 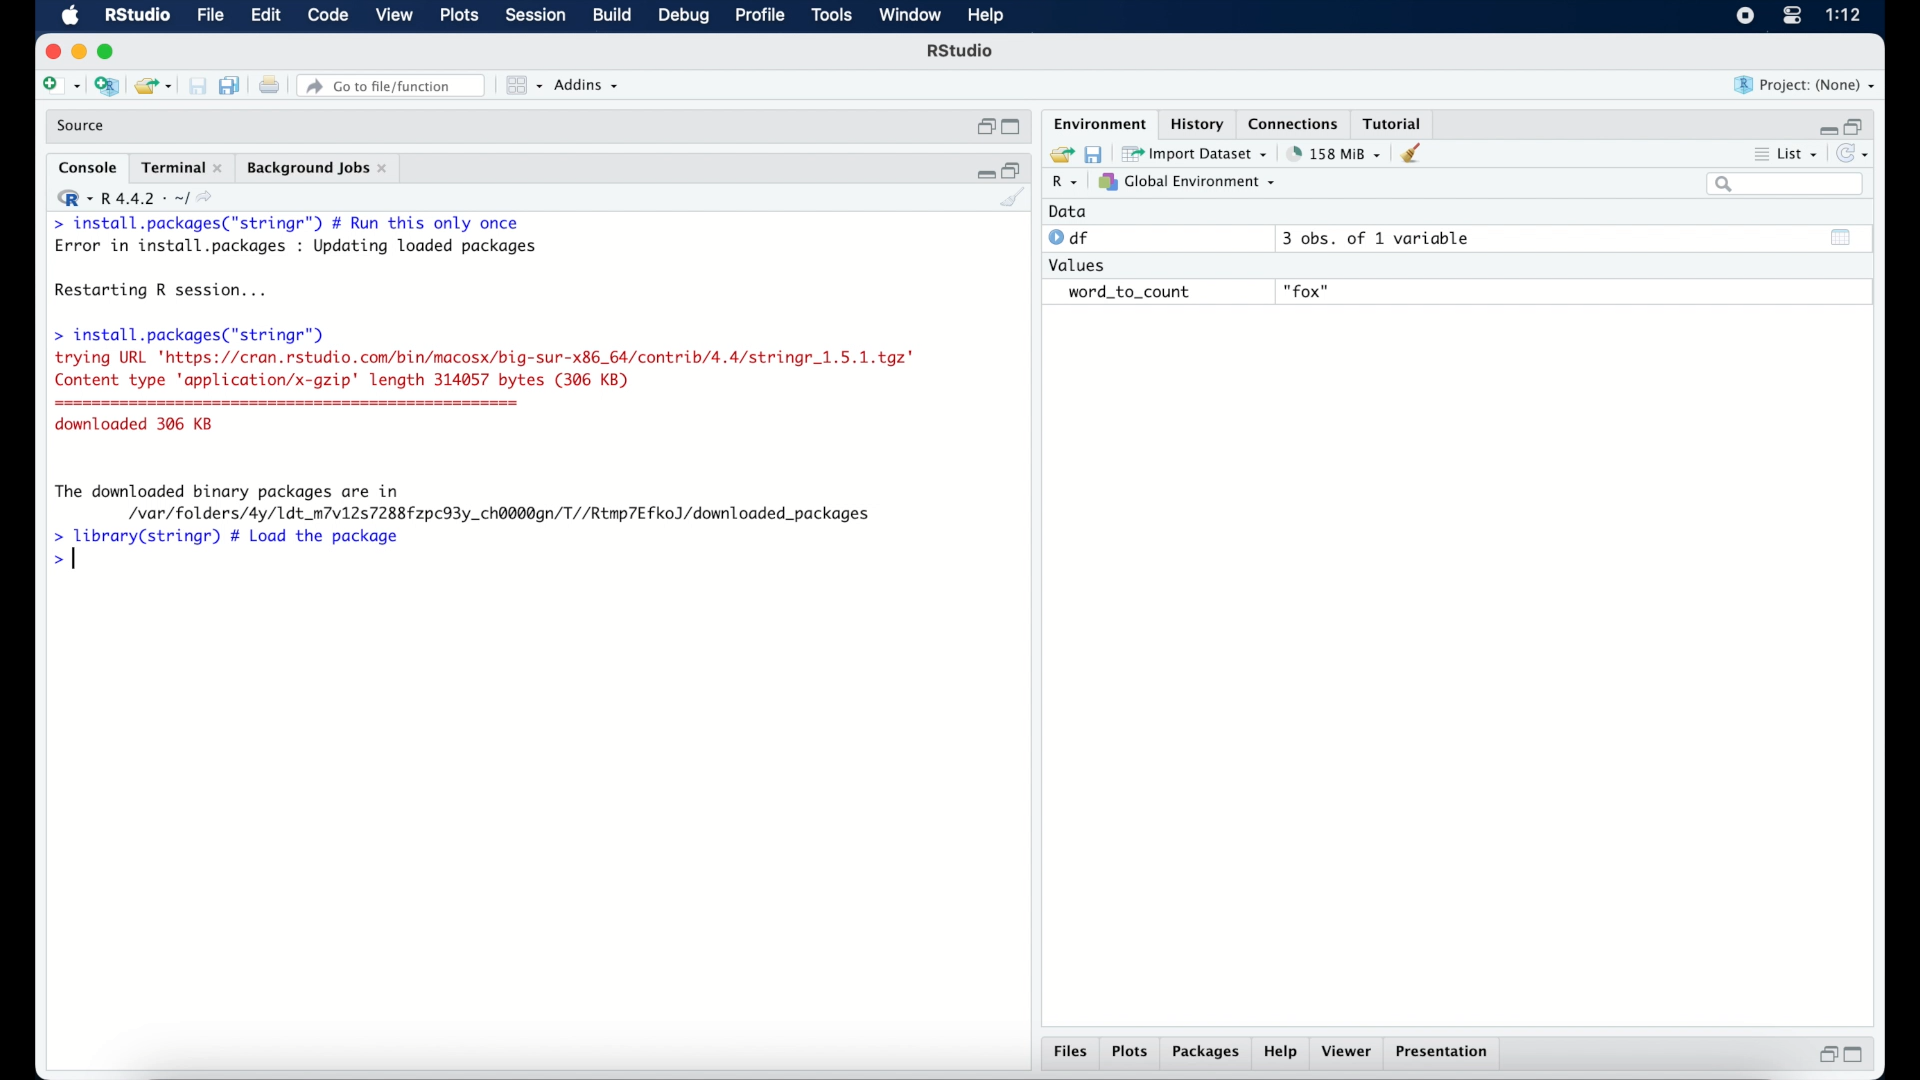 I want to click on code, so click(x=328, y=16).